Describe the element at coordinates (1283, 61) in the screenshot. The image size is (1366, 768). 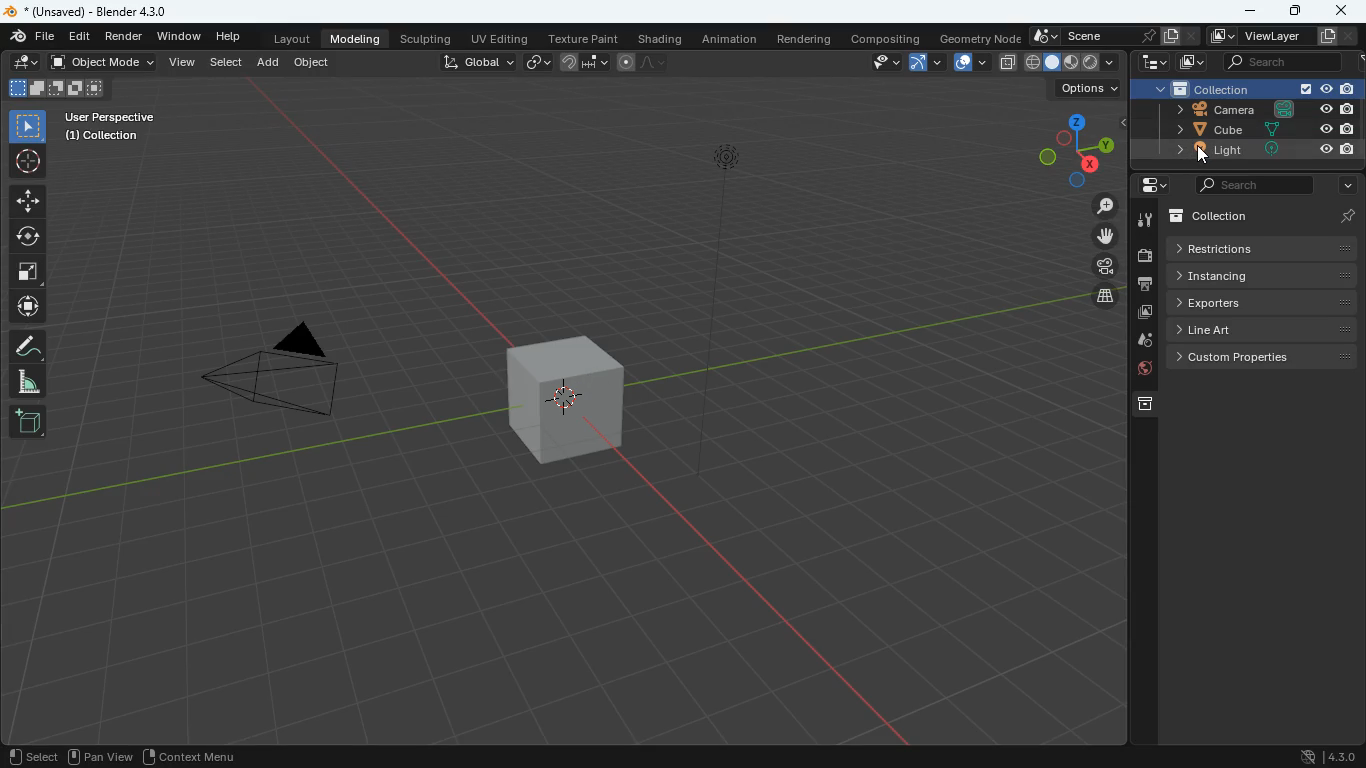
I see `search` at that location.